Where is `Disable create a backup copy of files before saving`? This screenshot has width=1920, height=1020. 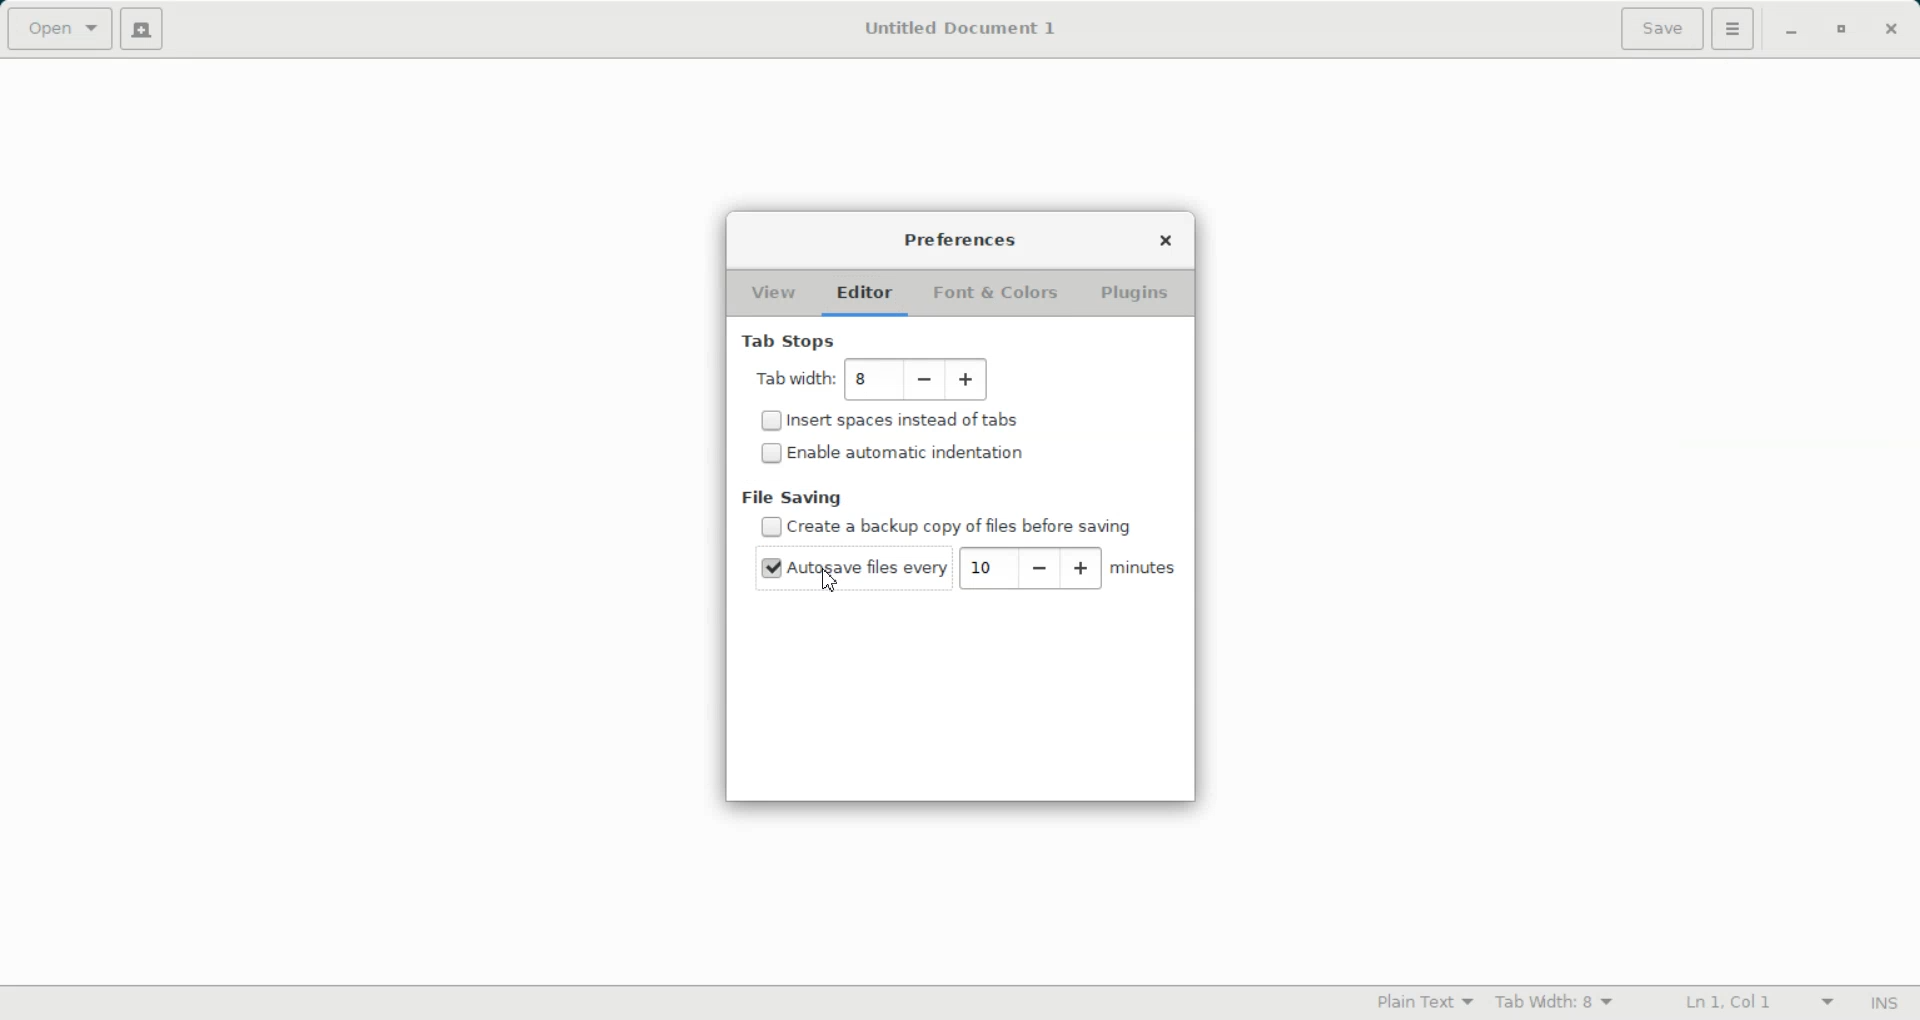 Disable create a backup copy of files before saving is located at coordinates (951, 526).